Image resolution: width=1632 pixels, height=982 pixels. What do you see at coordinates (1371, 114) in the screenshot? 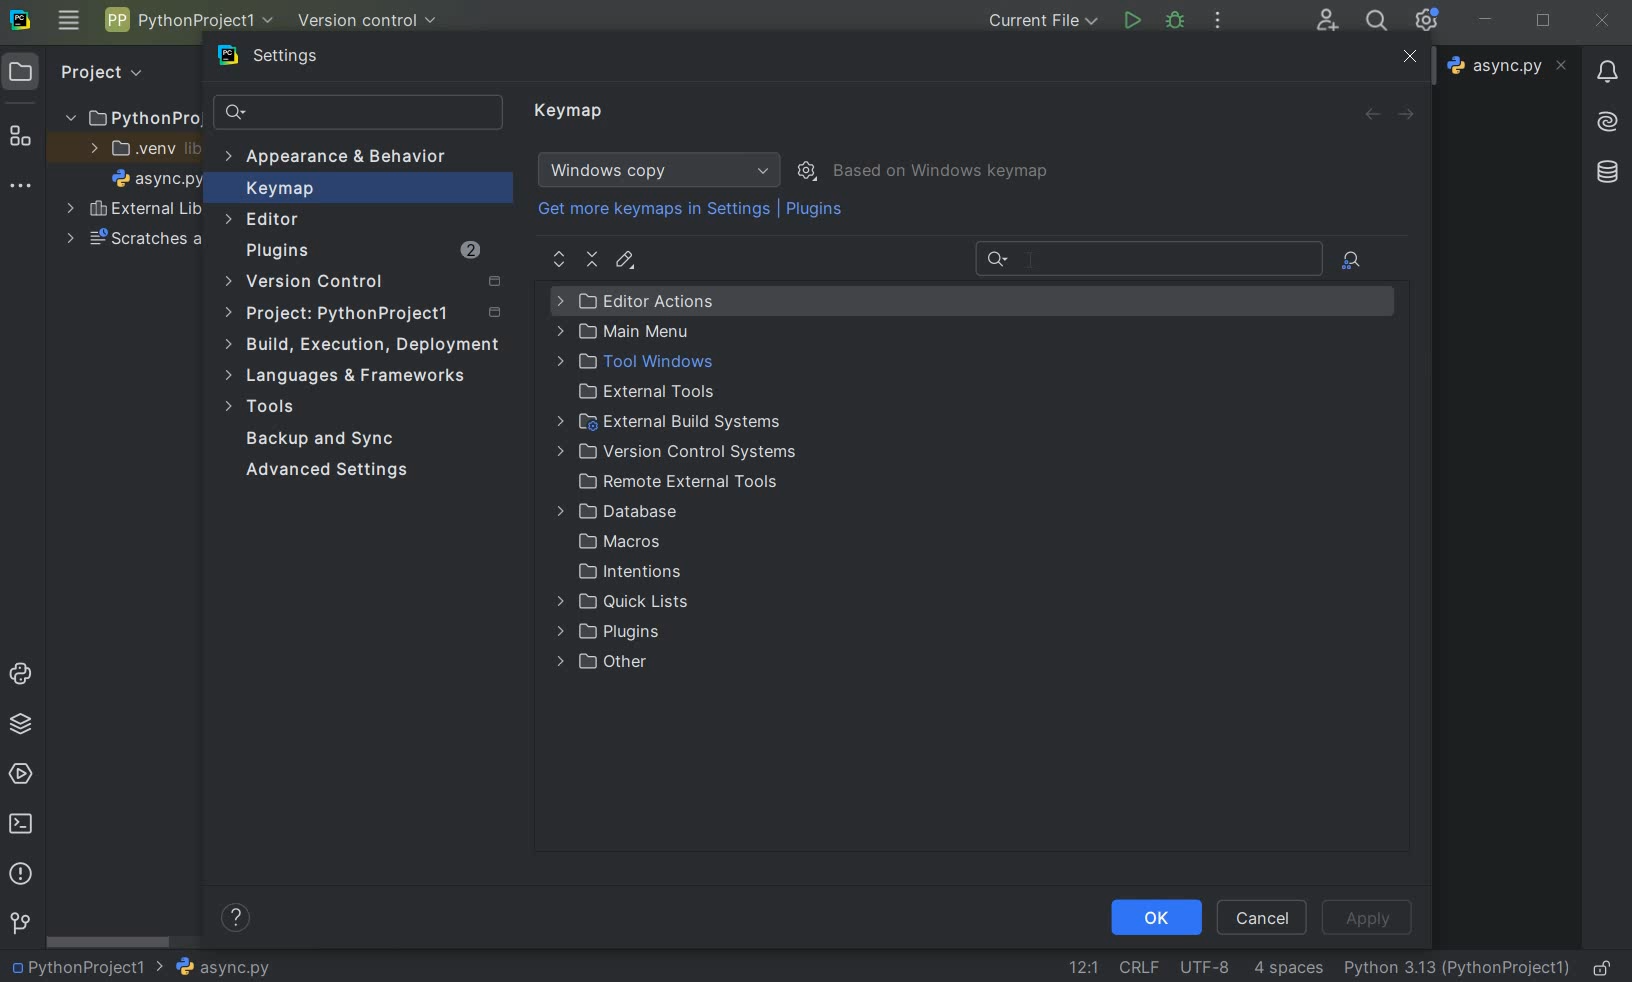
I see `back` at bounding box center [1371, 114].